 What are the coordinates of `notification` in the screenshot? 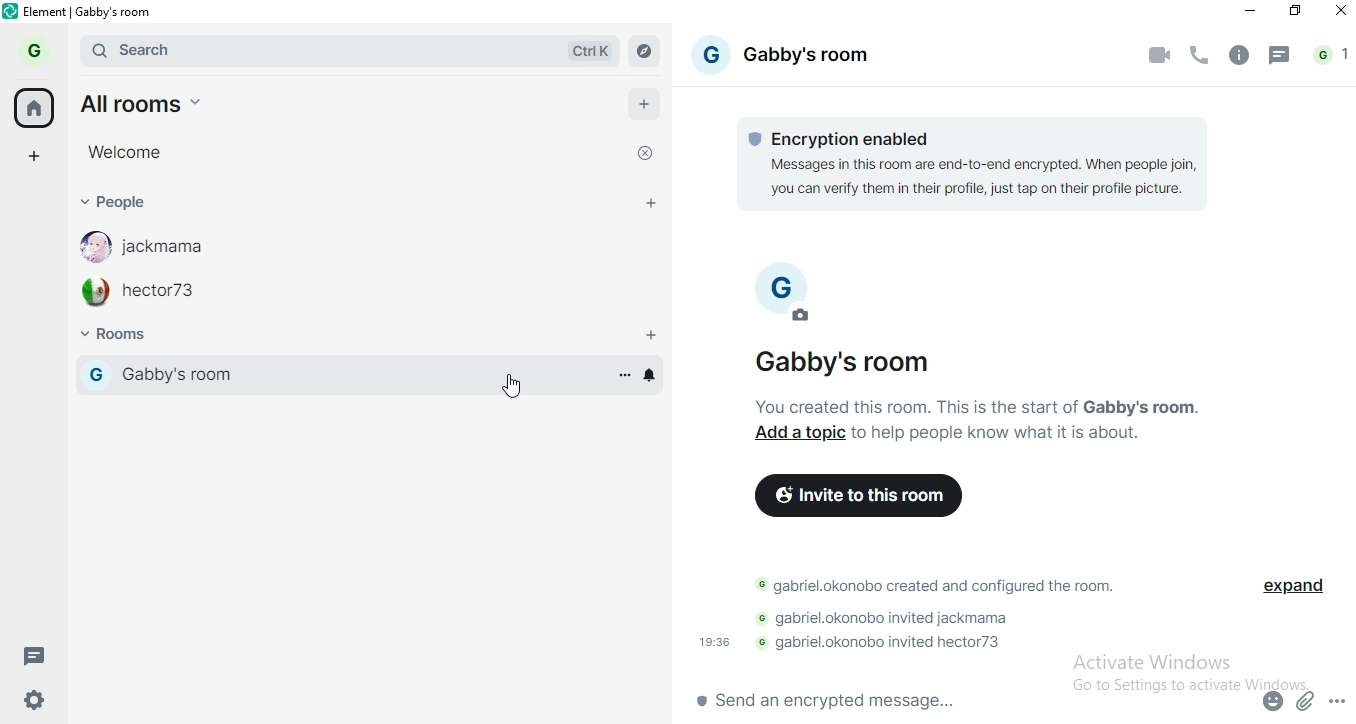 It's located at (649, 376).